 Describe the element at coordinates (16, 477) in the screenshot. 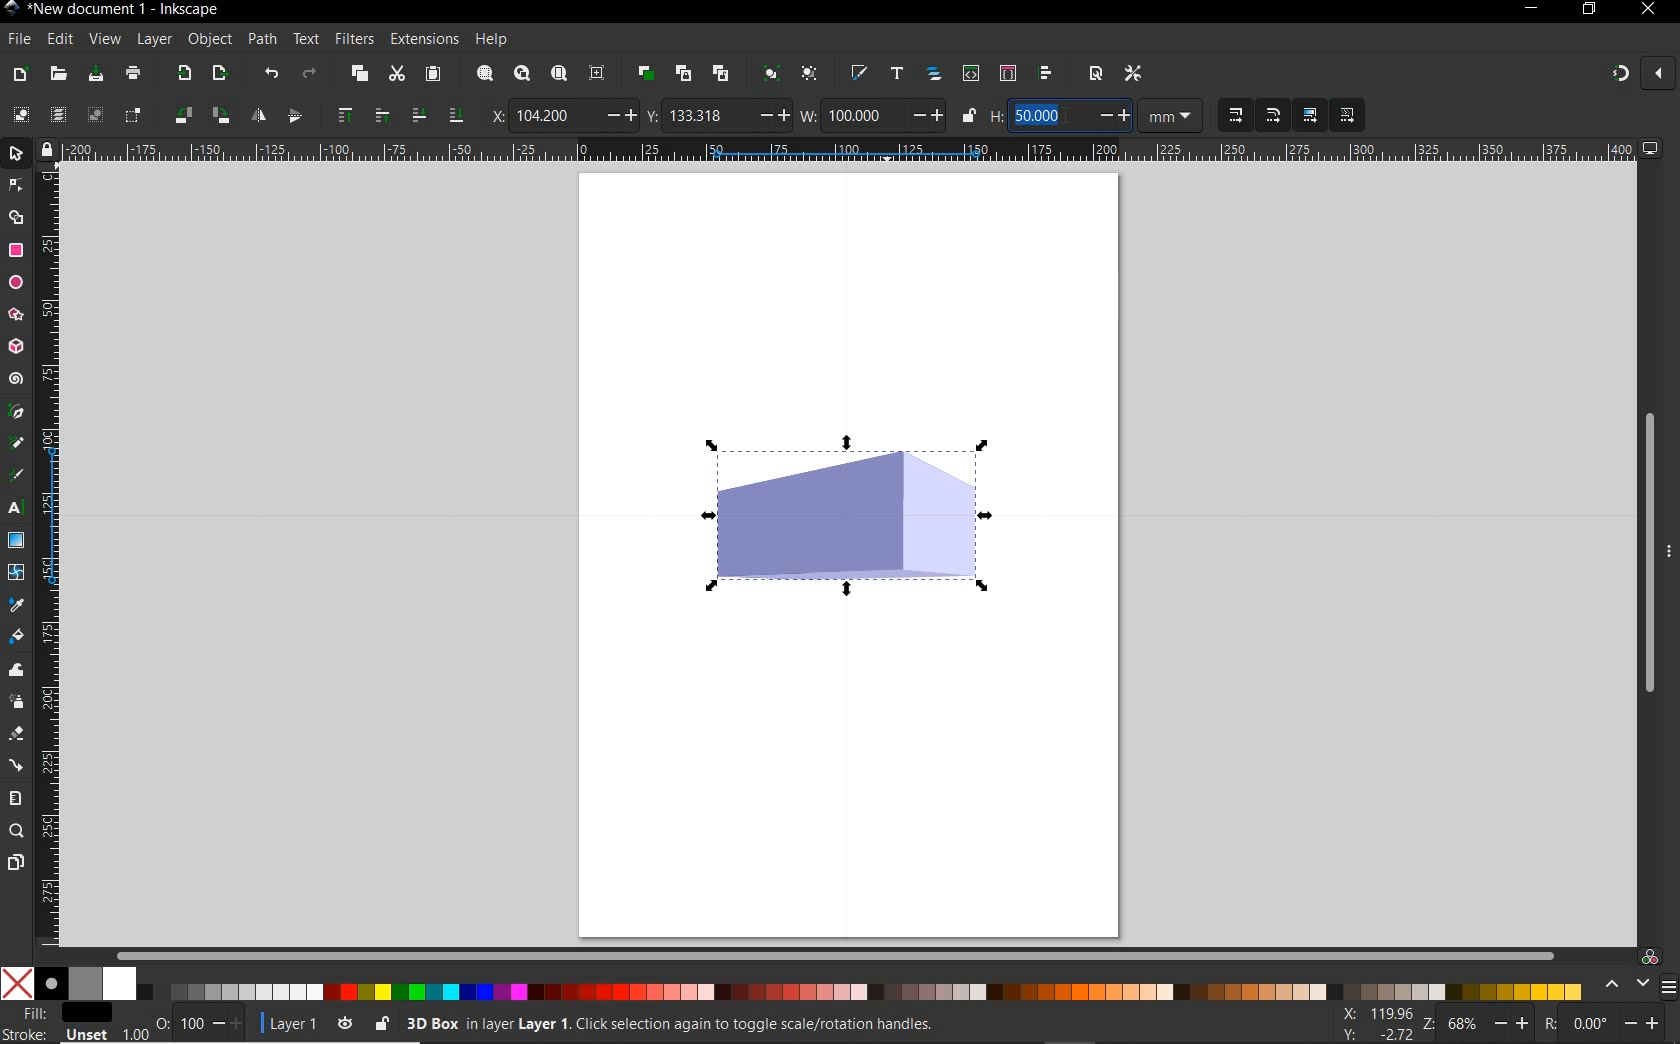

I see `calligraphy tool` at that location.